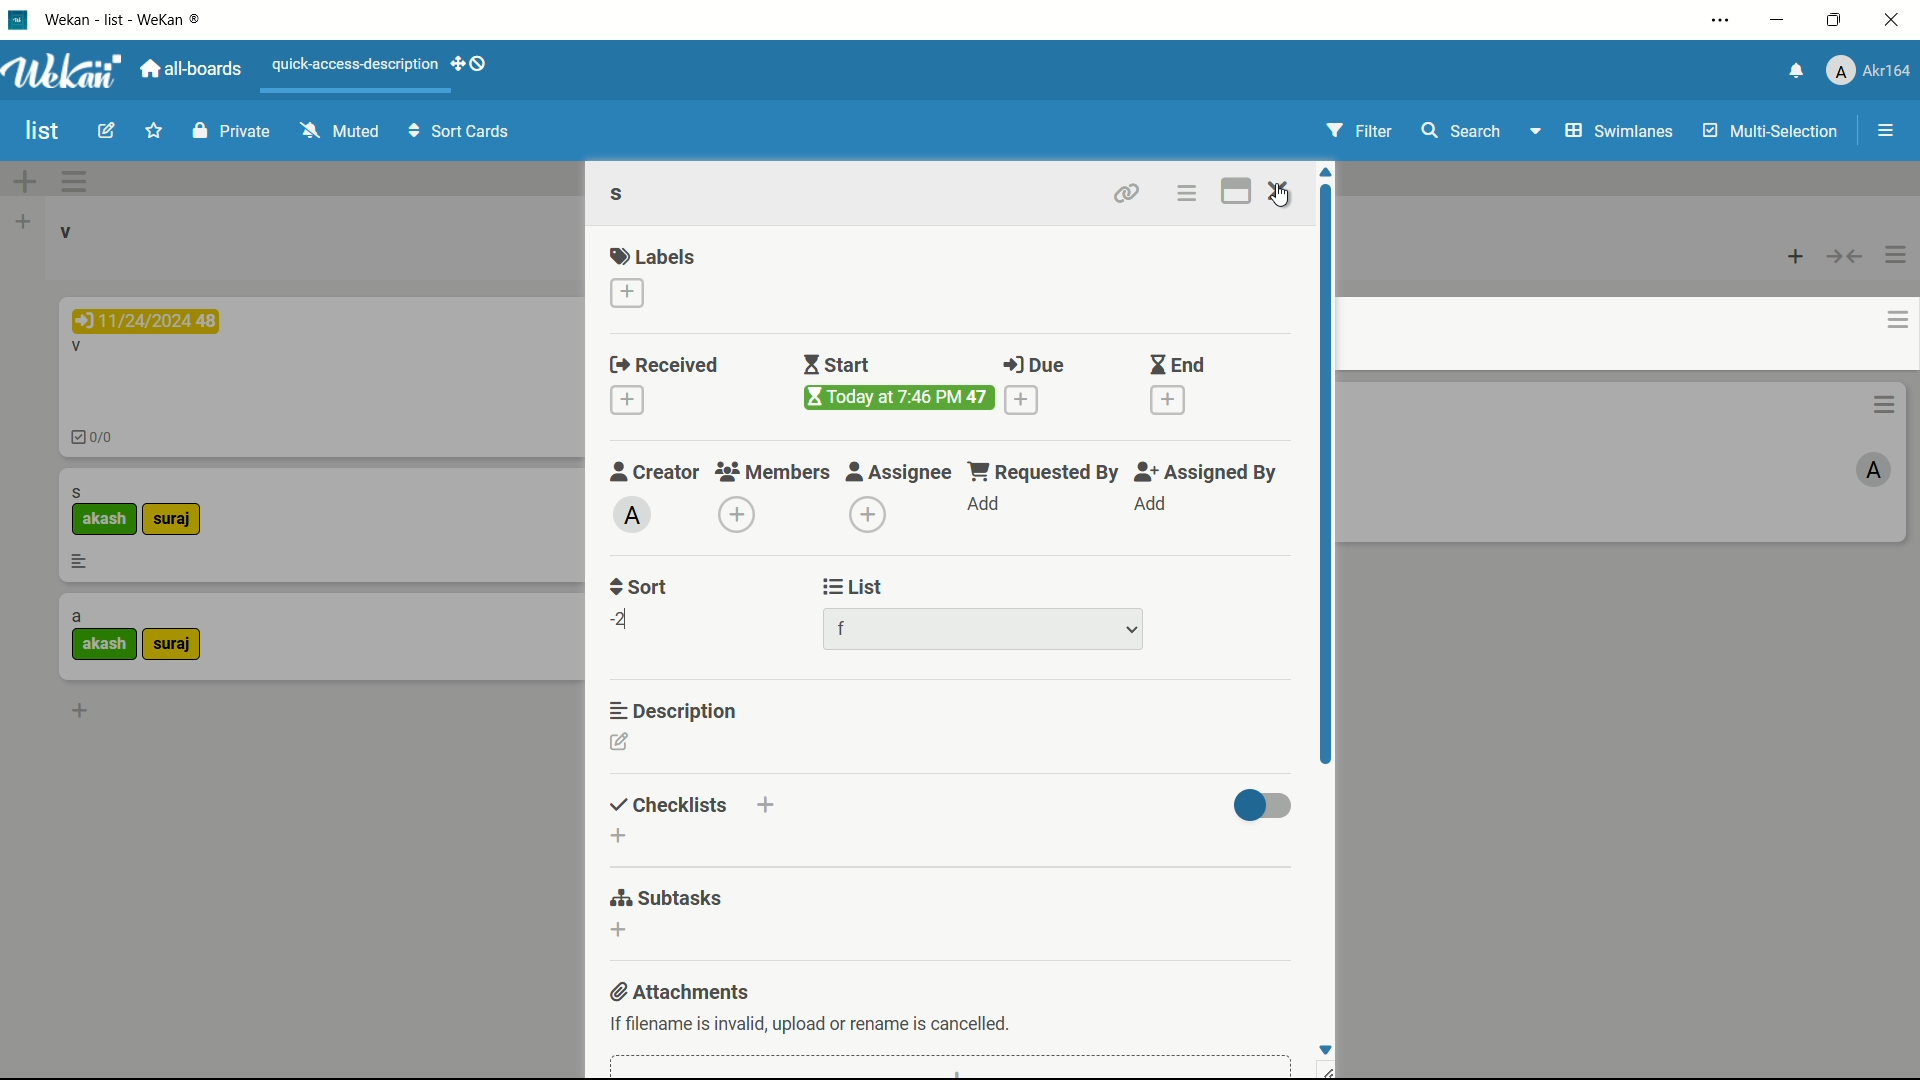 The height and width of the screenshot is (1080, 1920). Describe the element at coordinates (1538, 130) in the screenshot. I see `Drop-down ` at that location.